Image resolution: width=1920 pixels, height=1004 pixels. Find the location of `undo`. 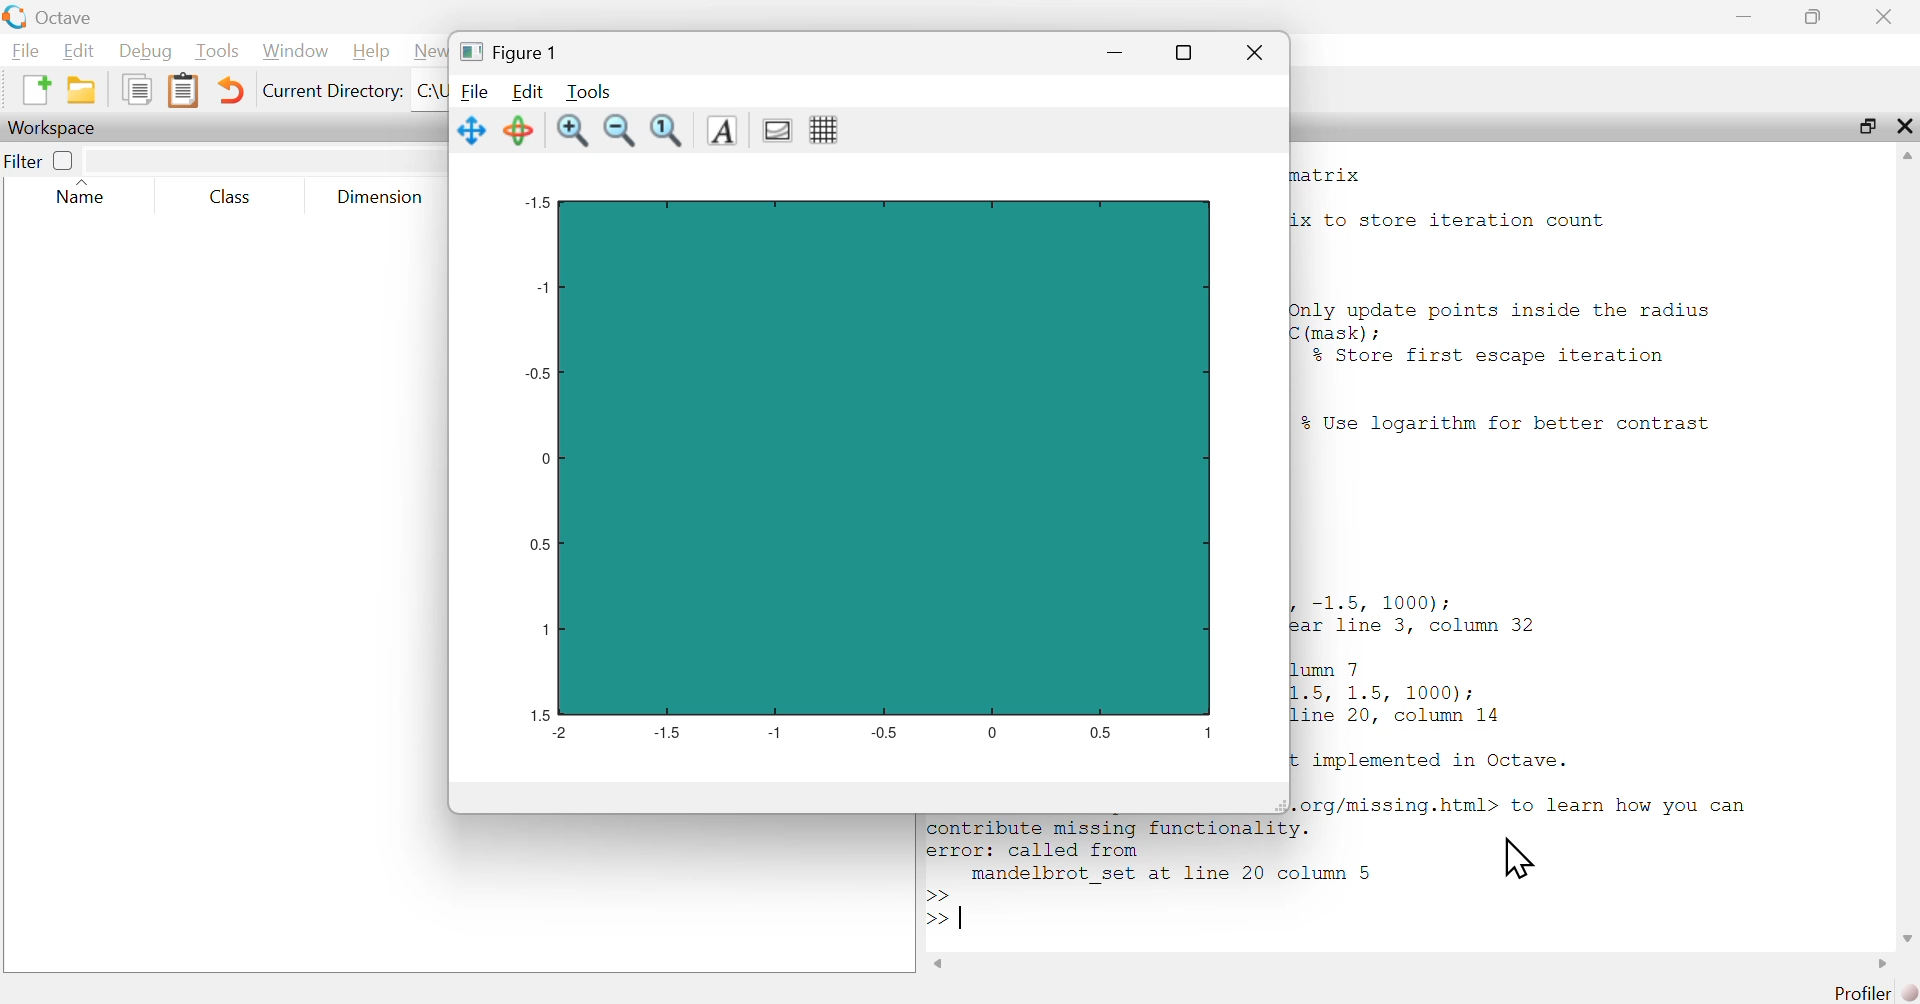

undo is located at coordinates (231, 89).